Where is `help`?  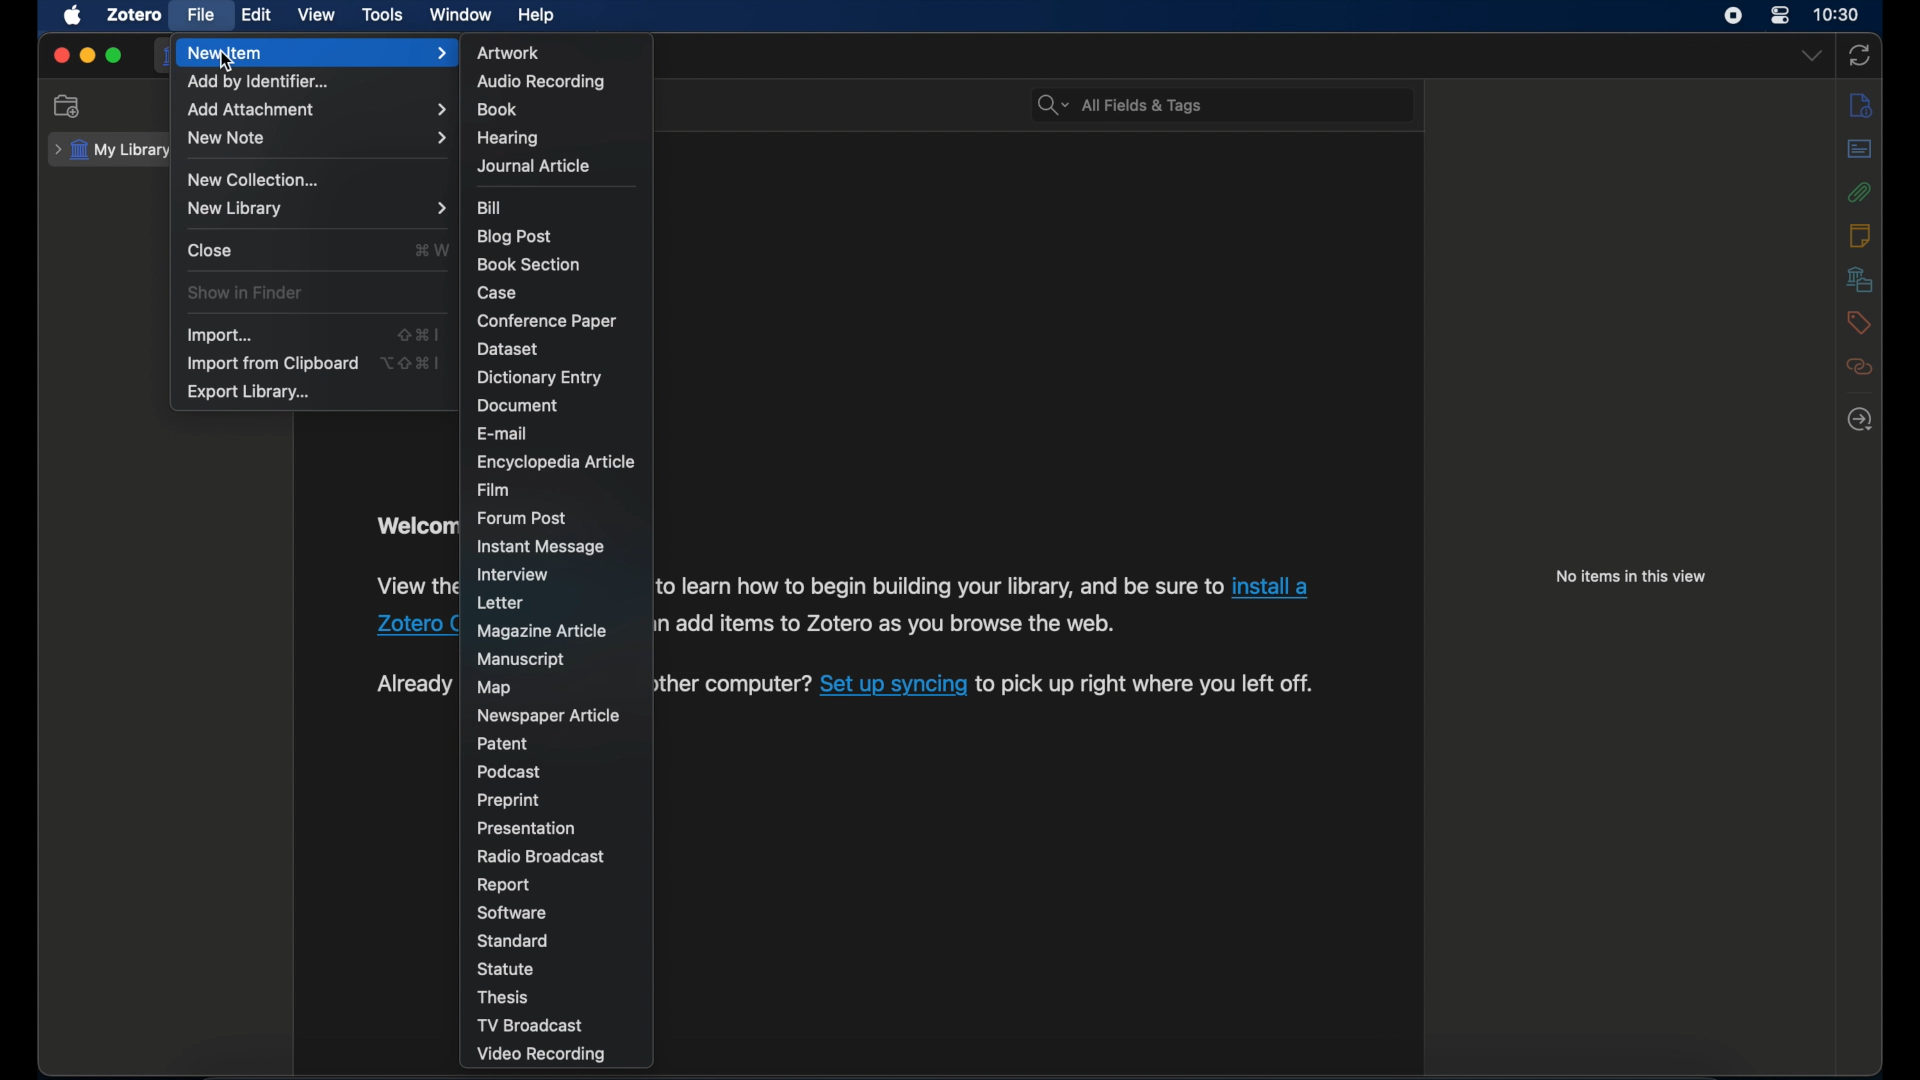
help is located at coordinates (536, 16).